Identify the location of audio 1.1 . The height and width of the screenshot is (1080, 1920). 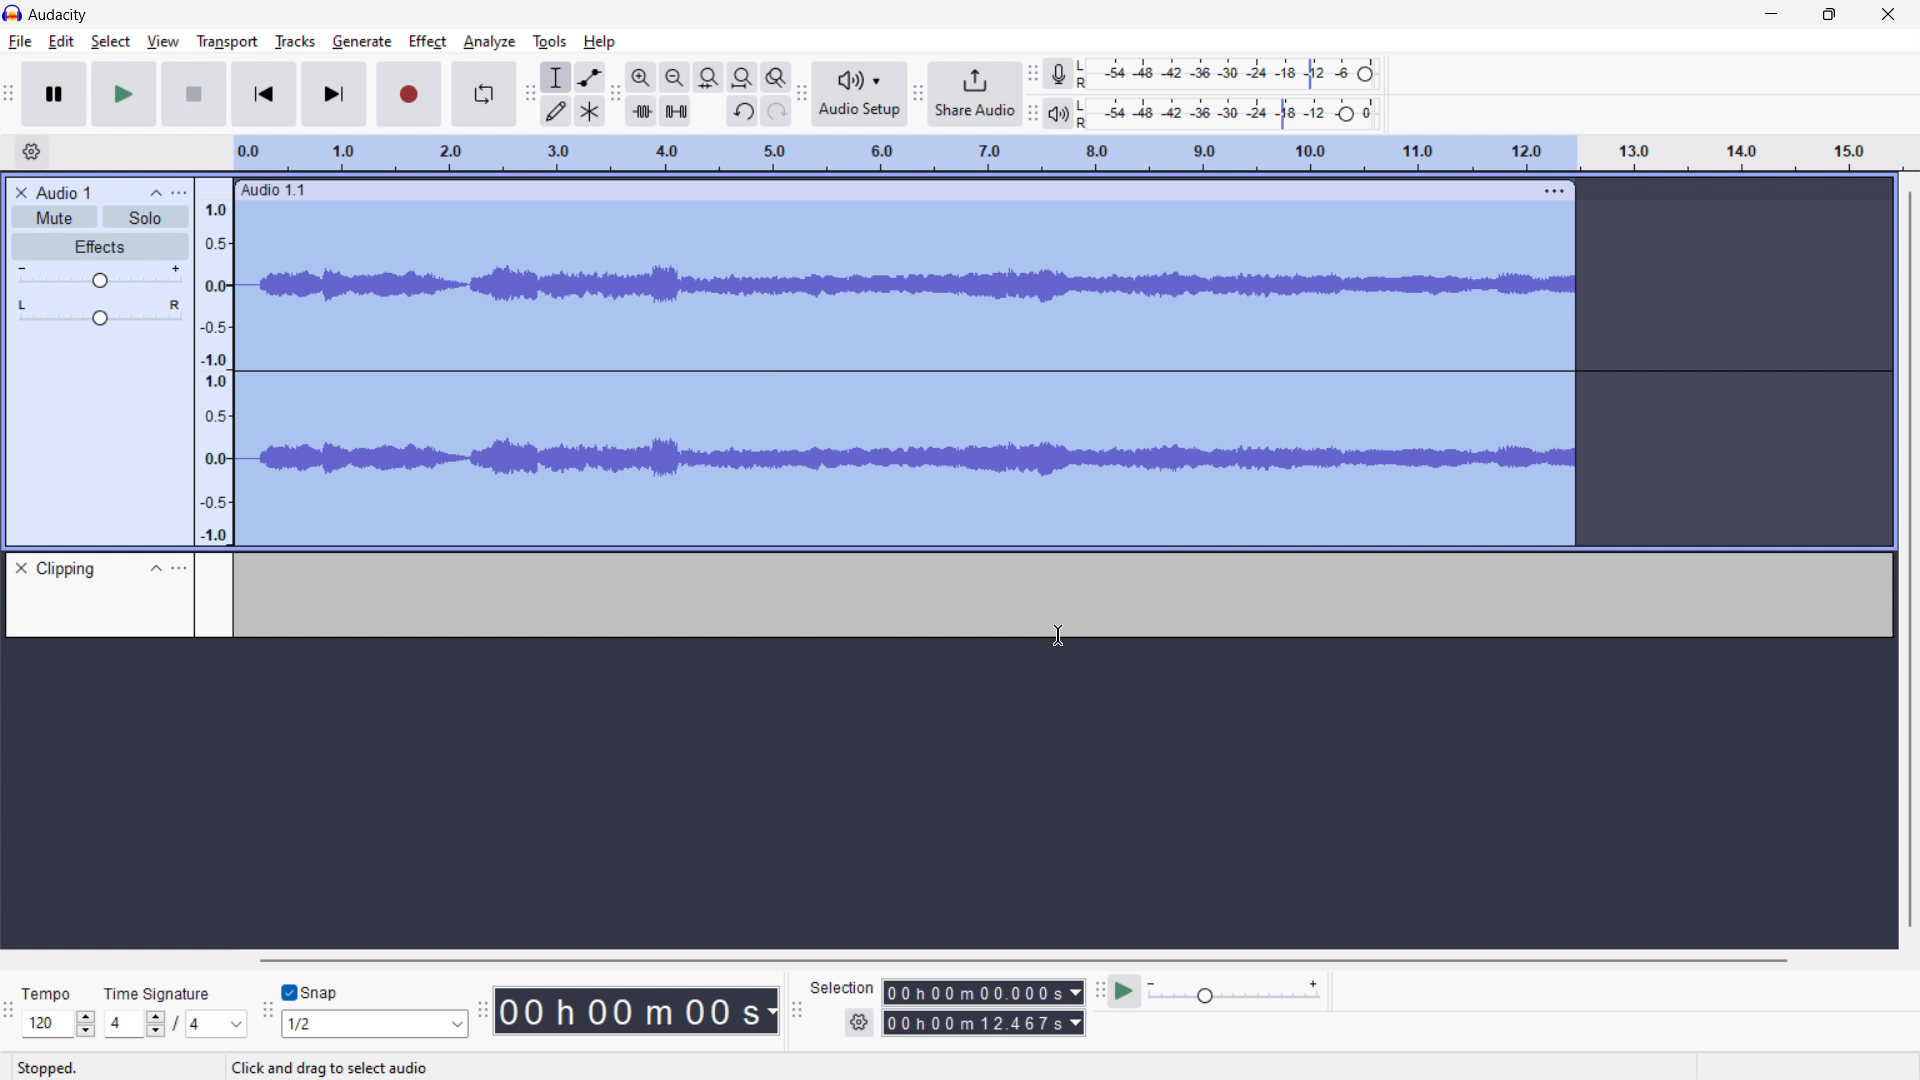
(275, 191).